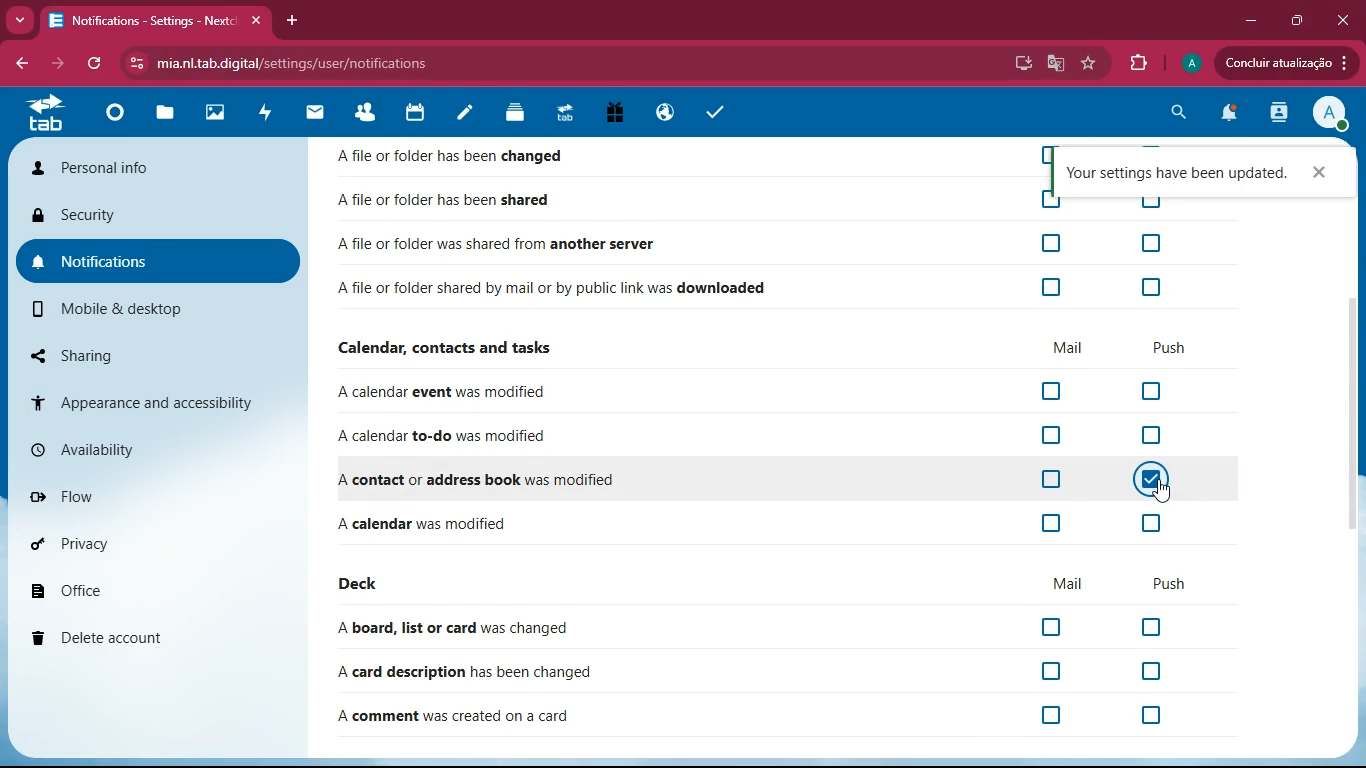 Image resolution: width=1366 pixels, height=768 pixels. I want to click on off, so click(1052, 625).